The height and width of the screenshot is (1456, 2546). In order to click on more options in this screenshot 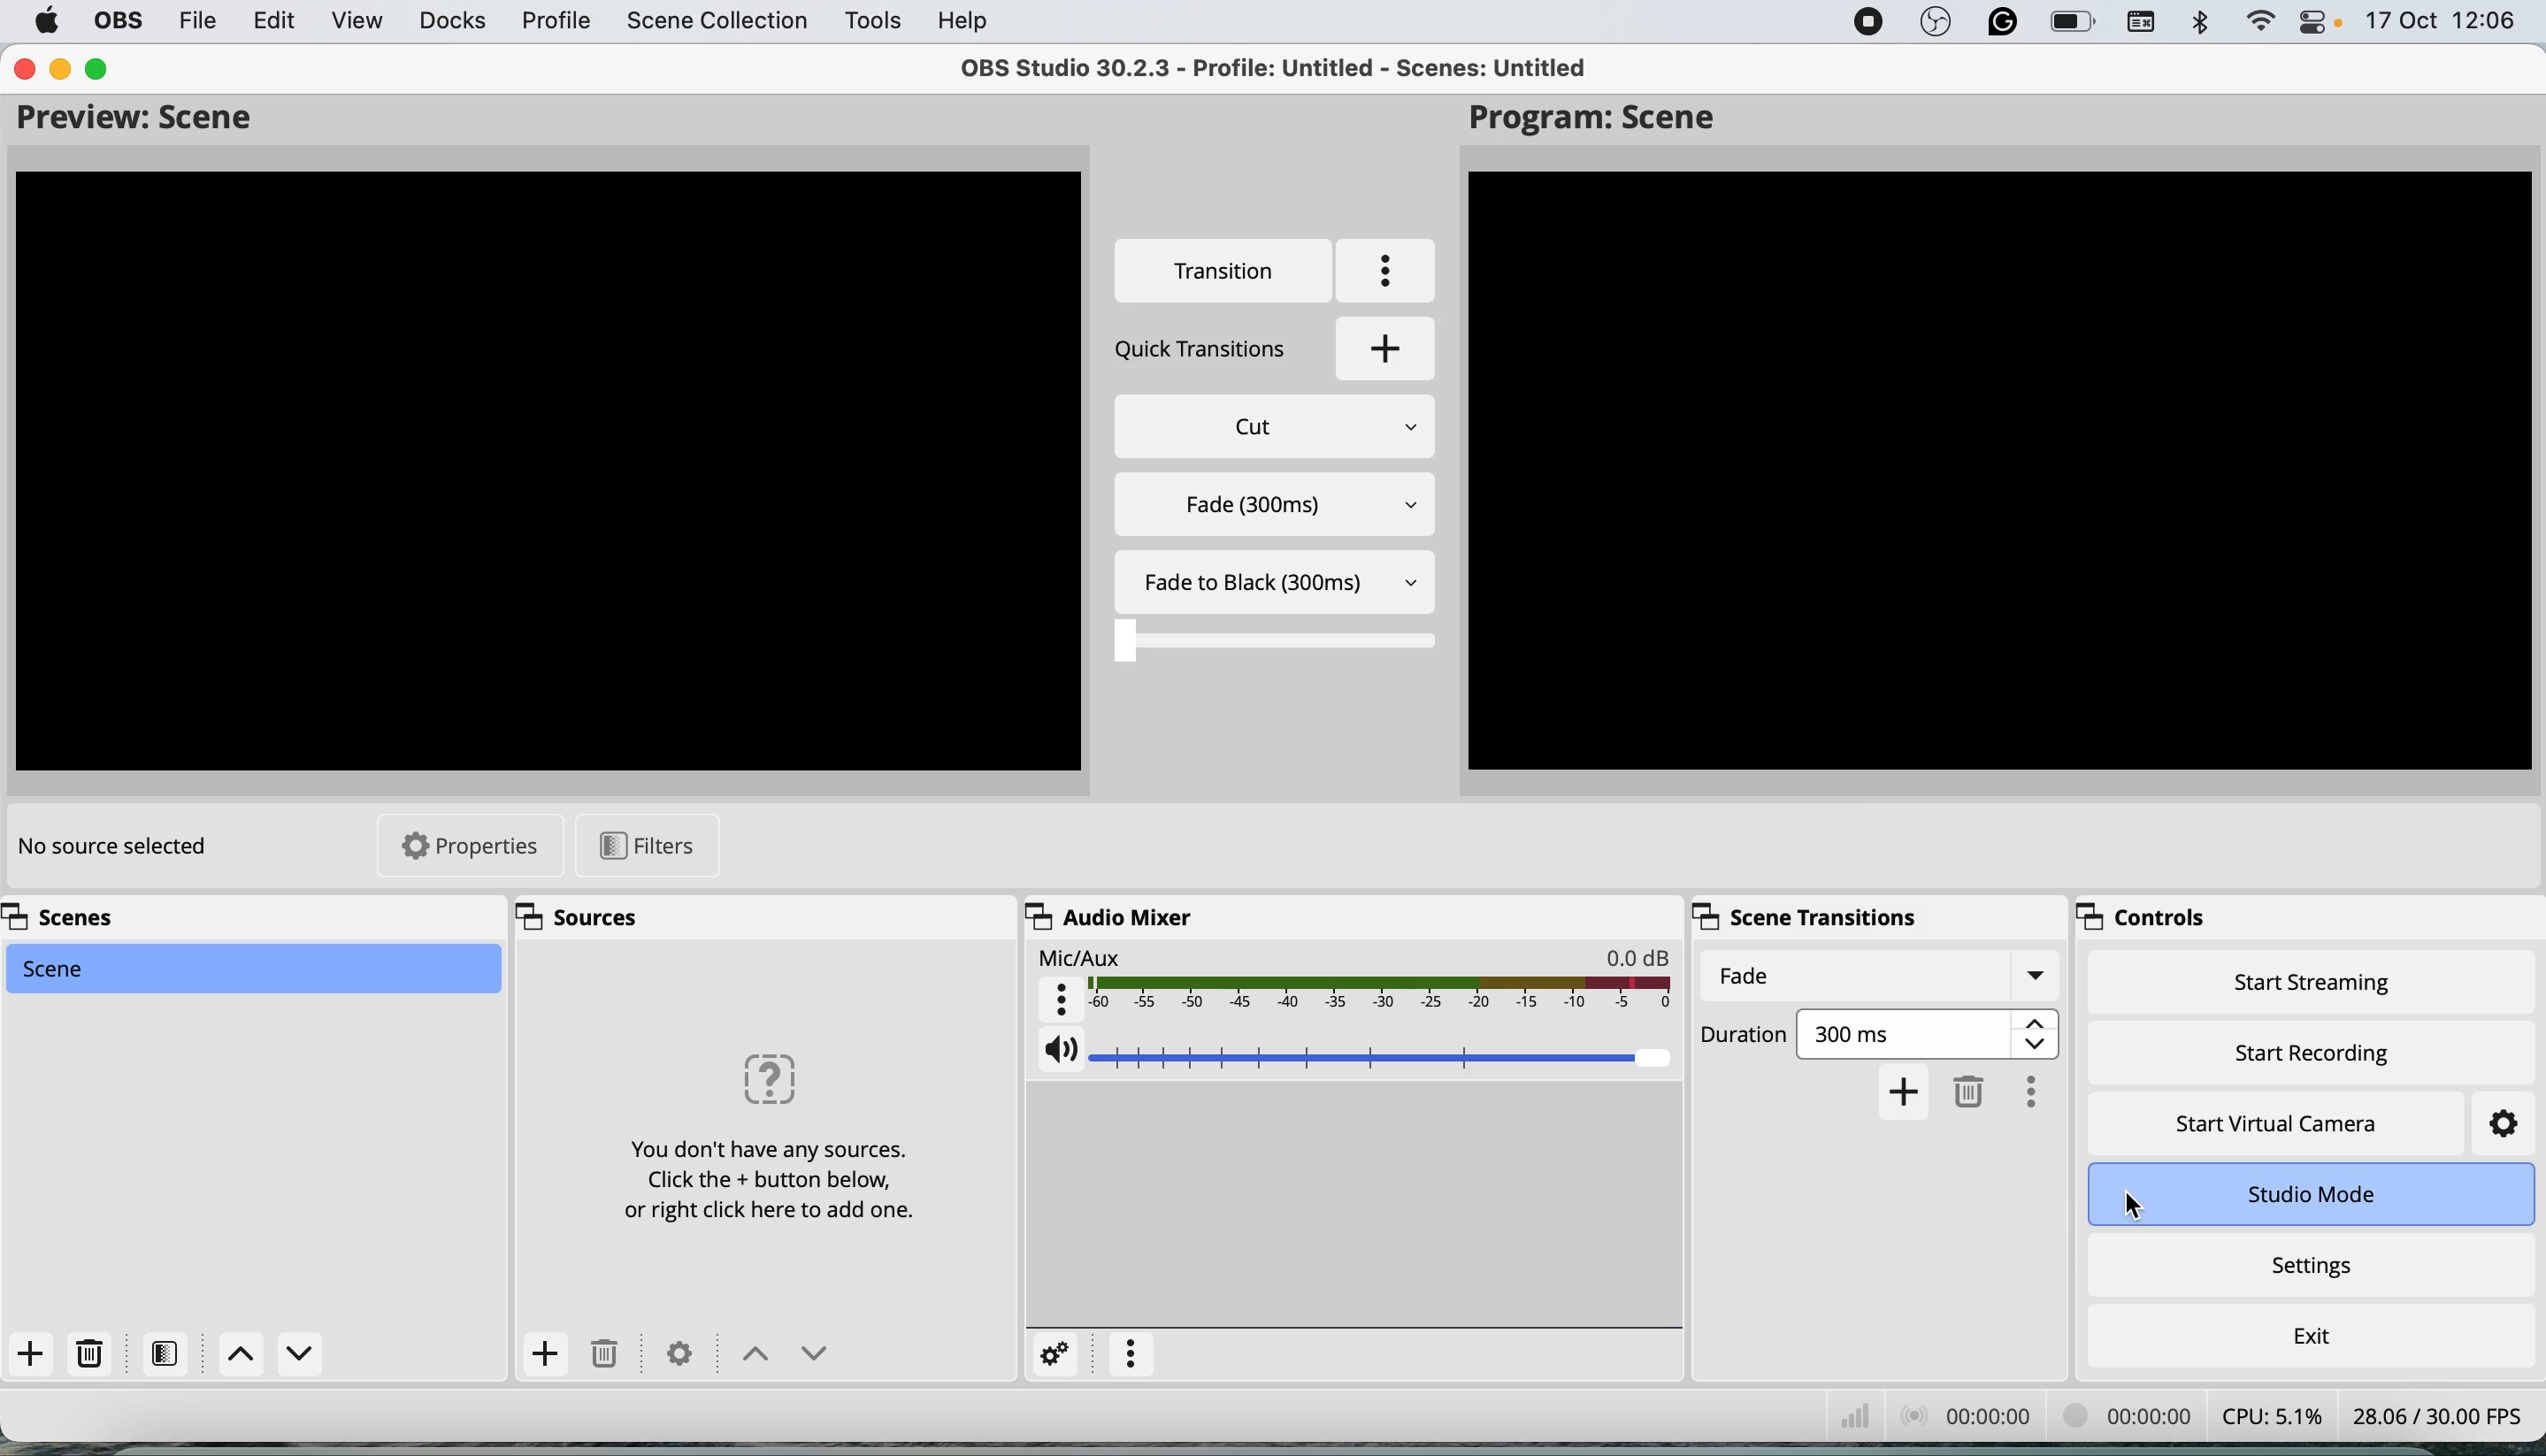, I will do `click(2036, 1088)`.